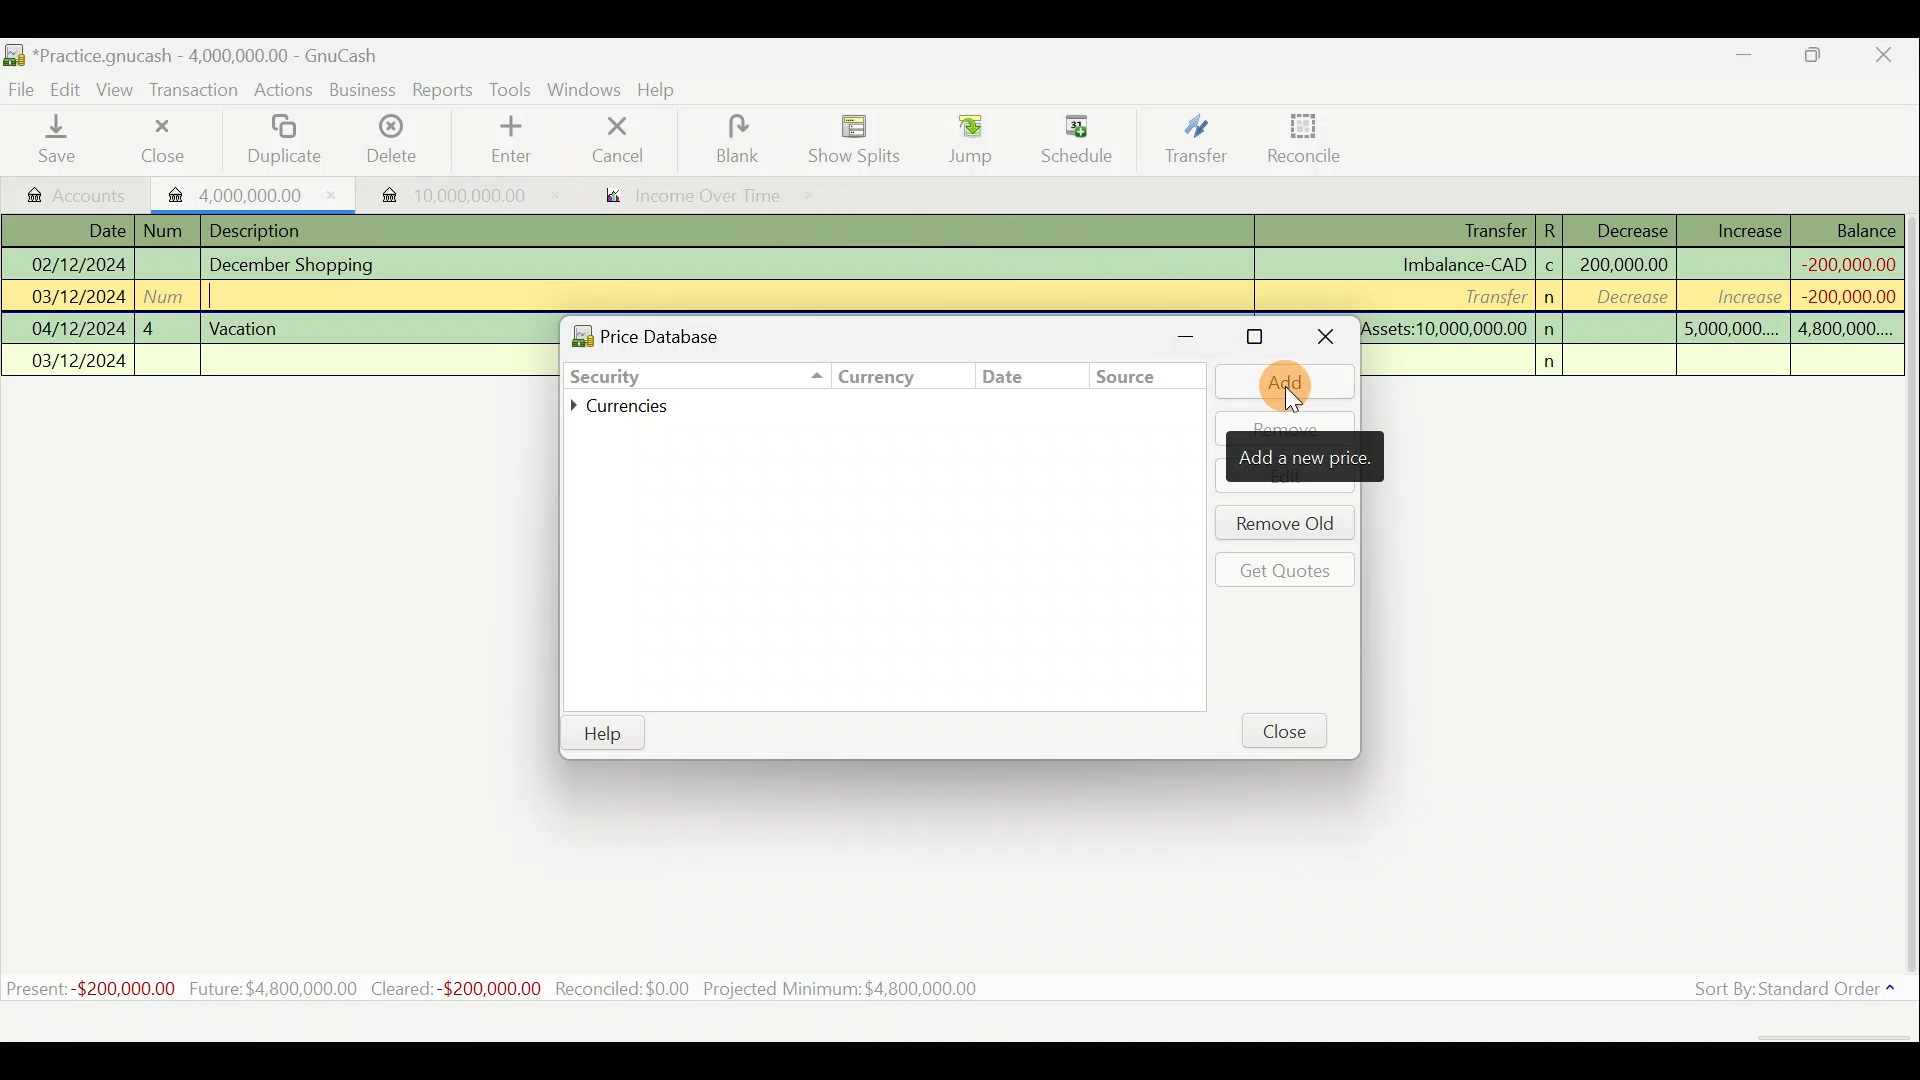 This screenshot has height=1080, width=1920. Describe the element at coordinates (80, 363) in the screenshot. I see `03/12/2024` at that location.